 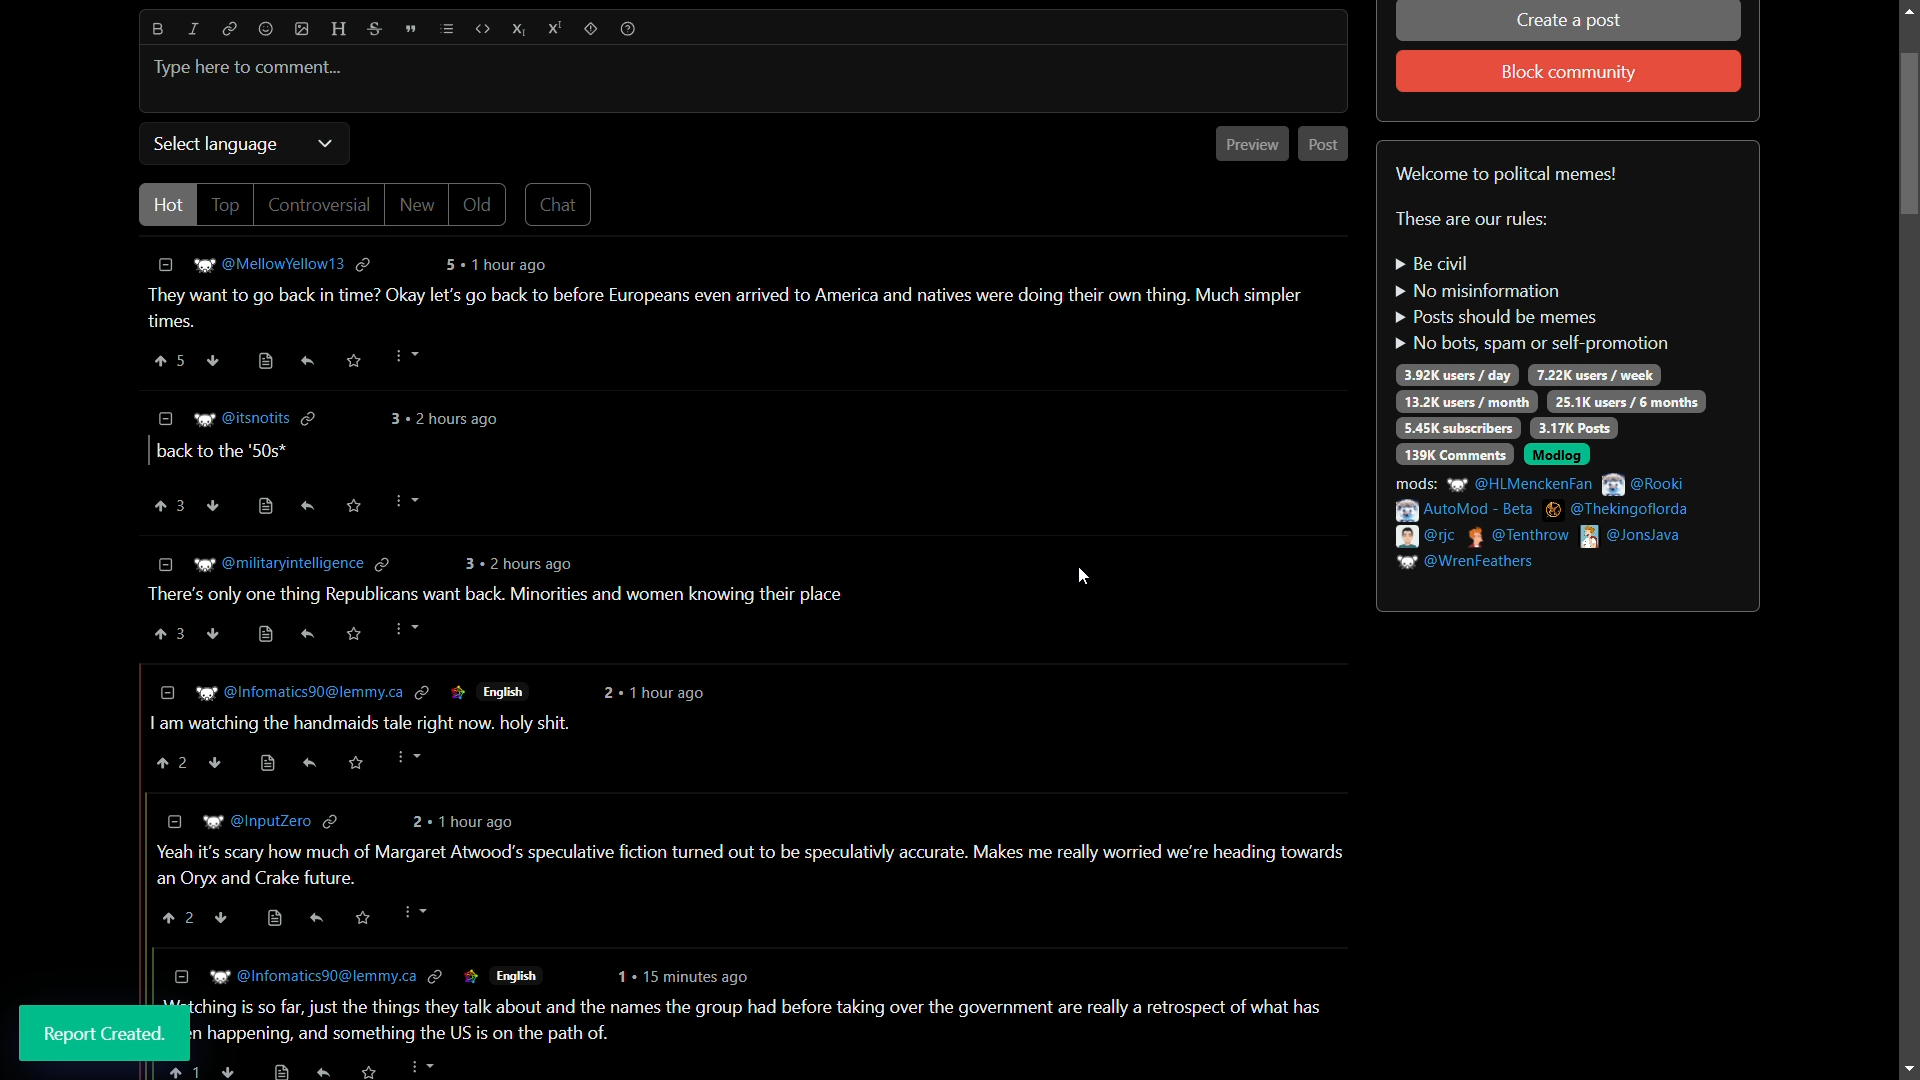 I want to click on cursor, so click(x=1084, y=579).